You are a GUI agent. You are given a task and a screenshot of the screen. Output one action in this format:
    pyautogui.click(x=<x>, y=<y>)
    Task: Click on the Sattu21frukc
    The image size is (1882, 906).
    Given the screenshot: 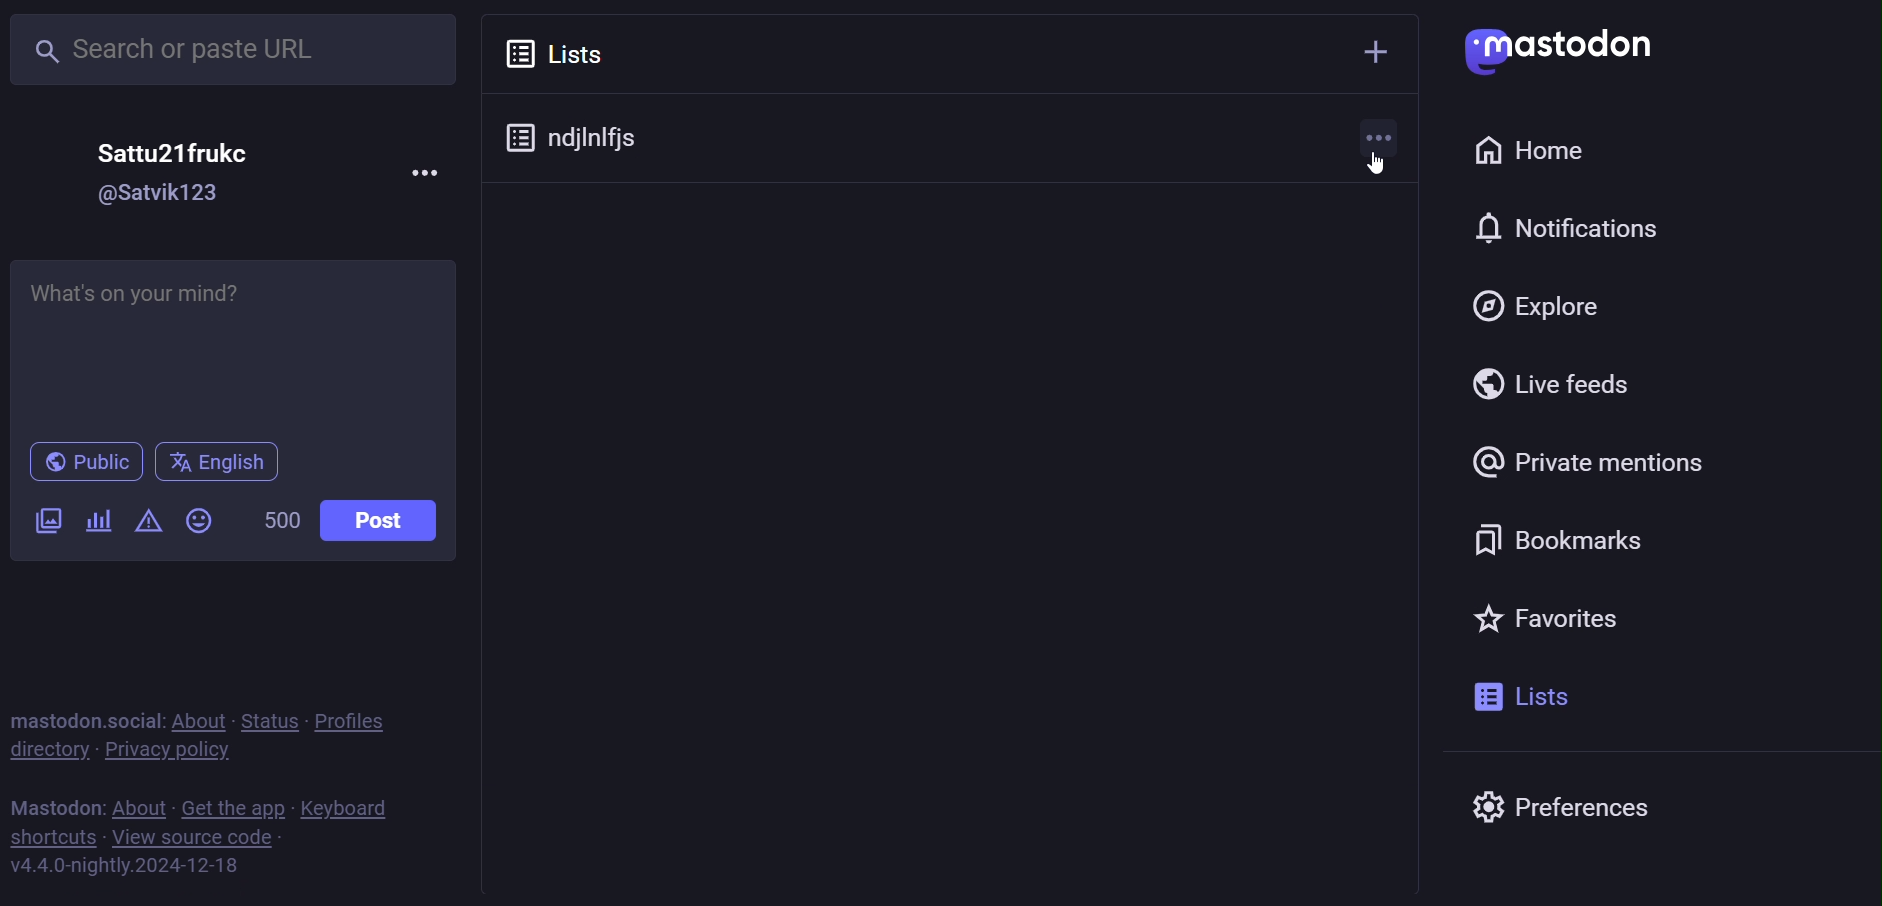 What is the action you would take?
    pyautogui.click(x=174, y=149)
    